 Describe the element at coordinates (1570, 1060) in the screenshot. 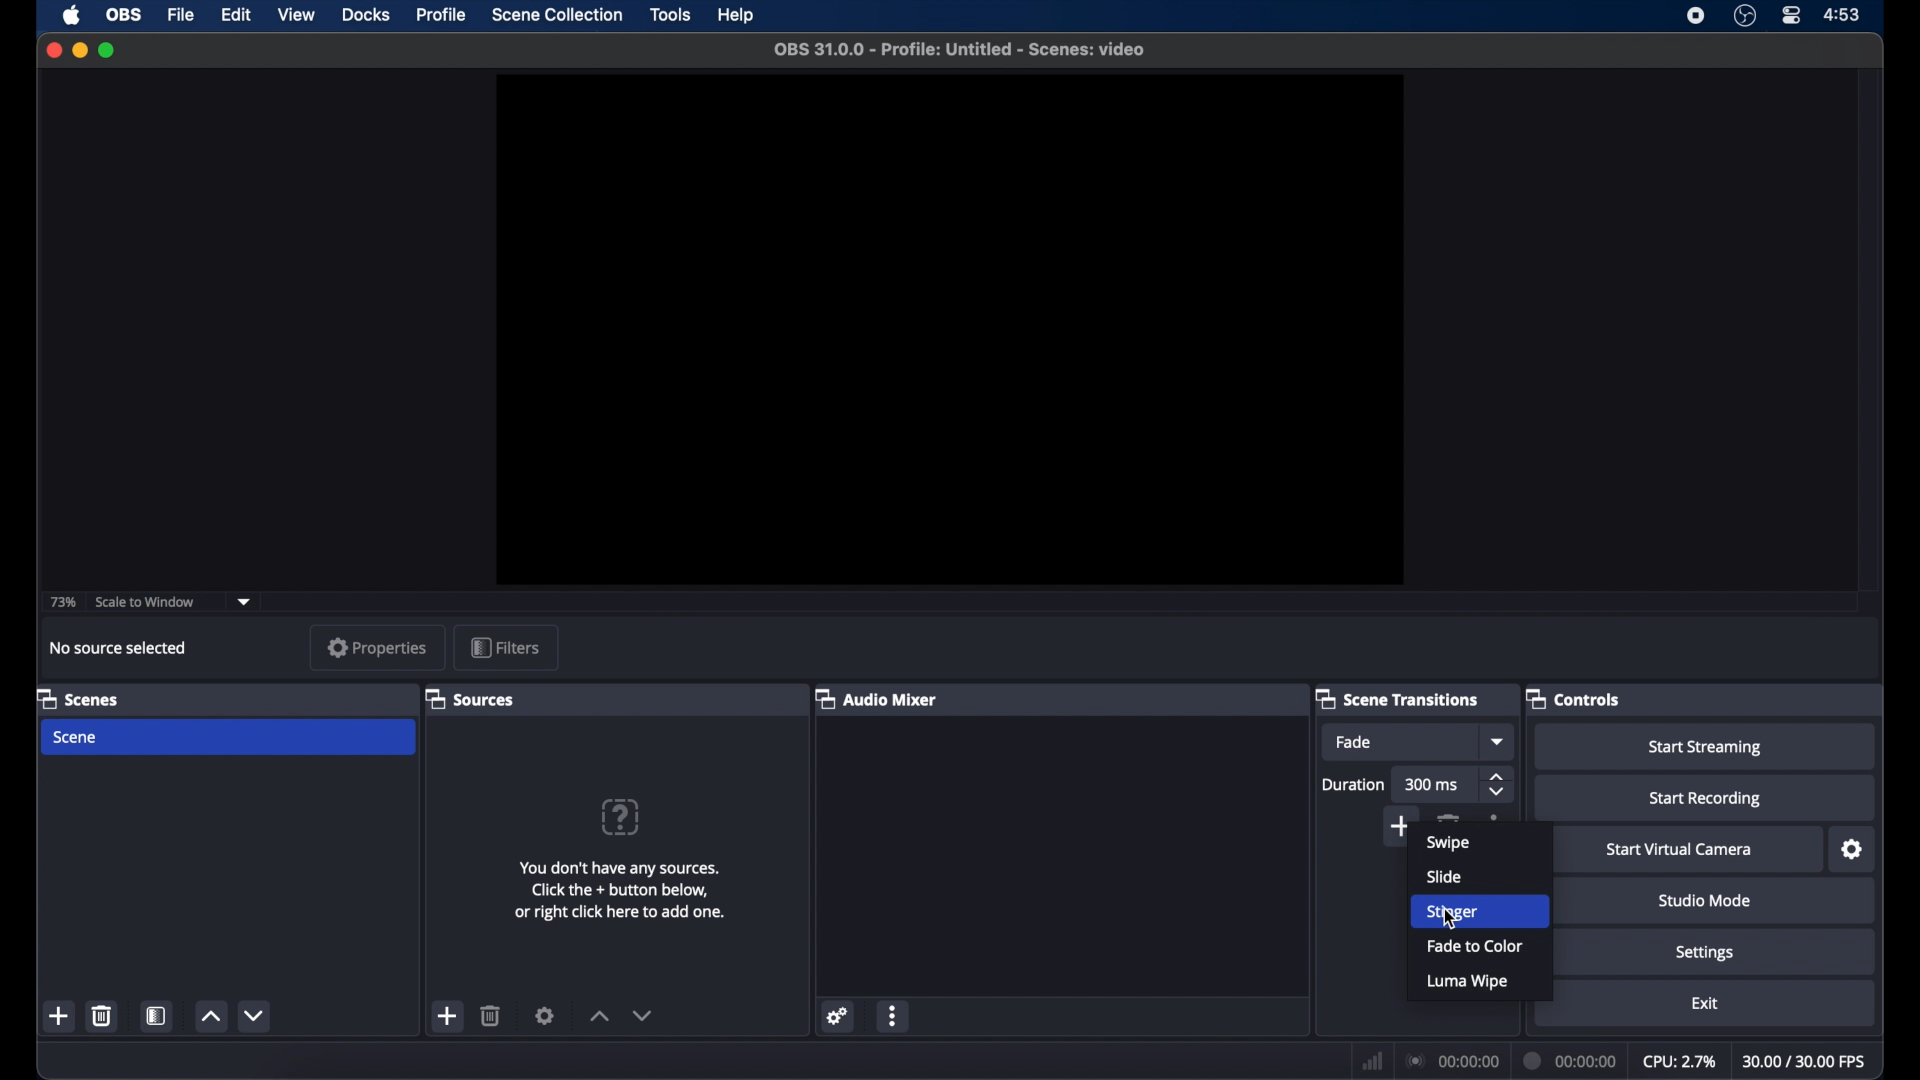

I see `duration` at that location.